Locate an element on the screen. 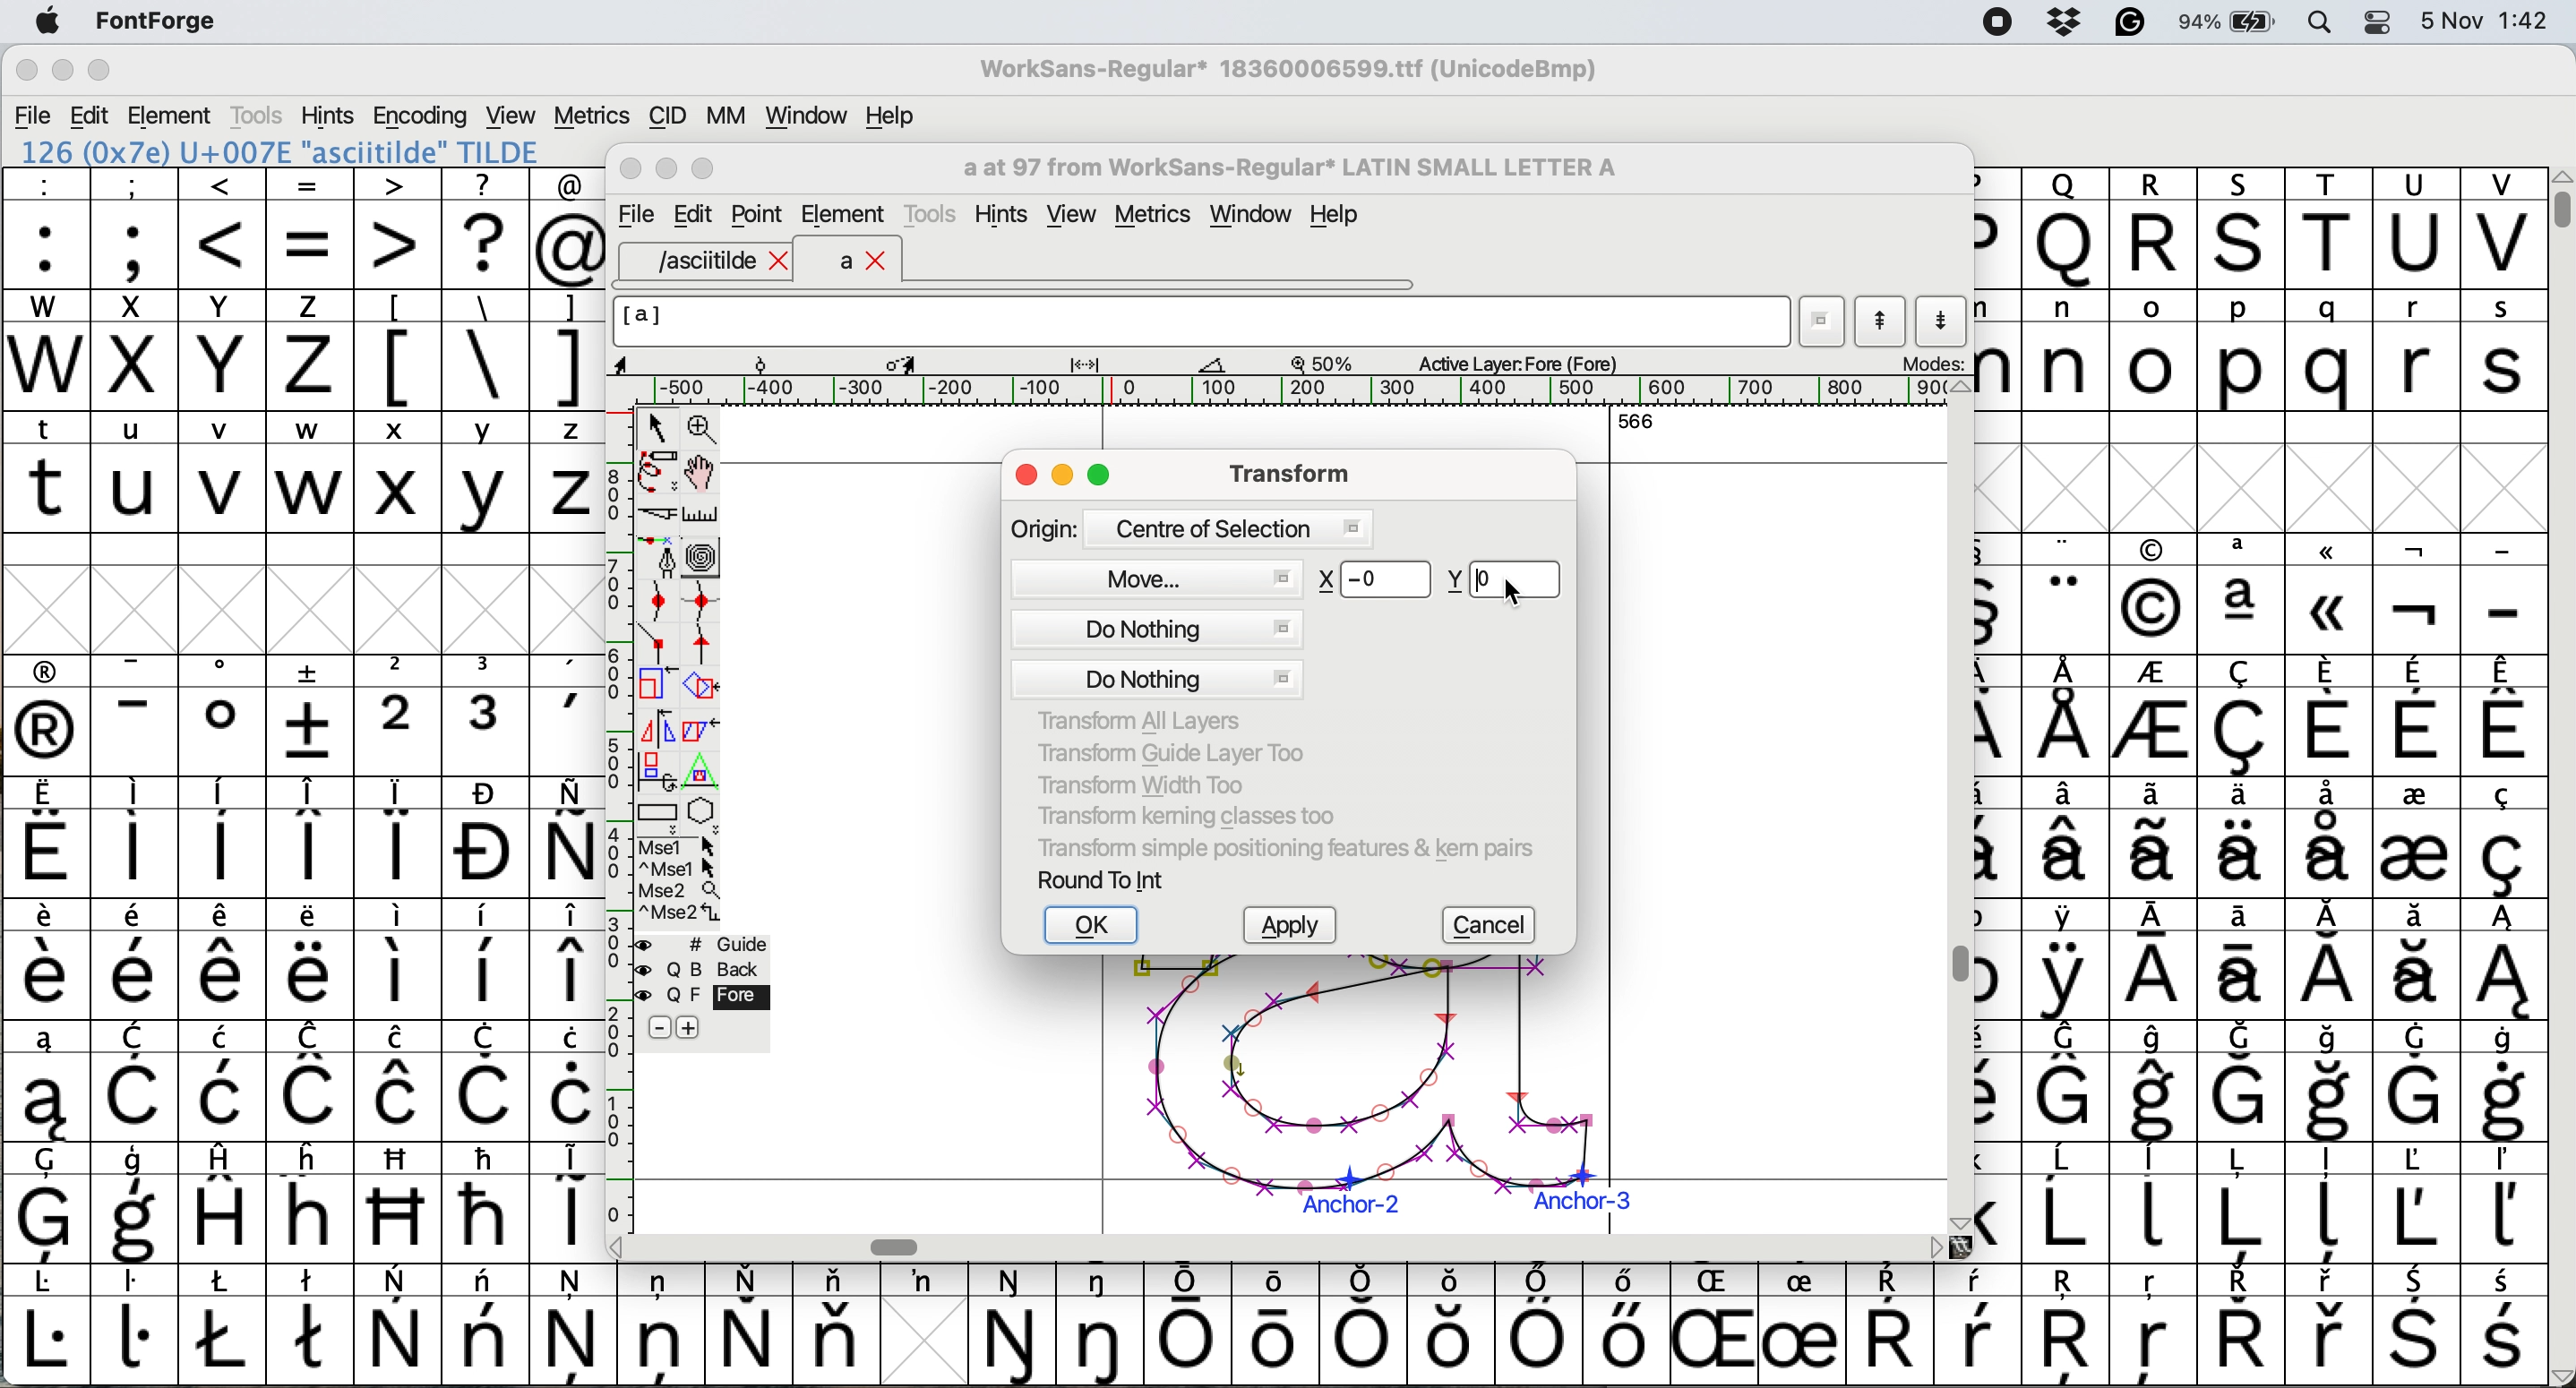 This screenshot has width=2576, height=1388. star or polygon is located at coordinates (703, 811).